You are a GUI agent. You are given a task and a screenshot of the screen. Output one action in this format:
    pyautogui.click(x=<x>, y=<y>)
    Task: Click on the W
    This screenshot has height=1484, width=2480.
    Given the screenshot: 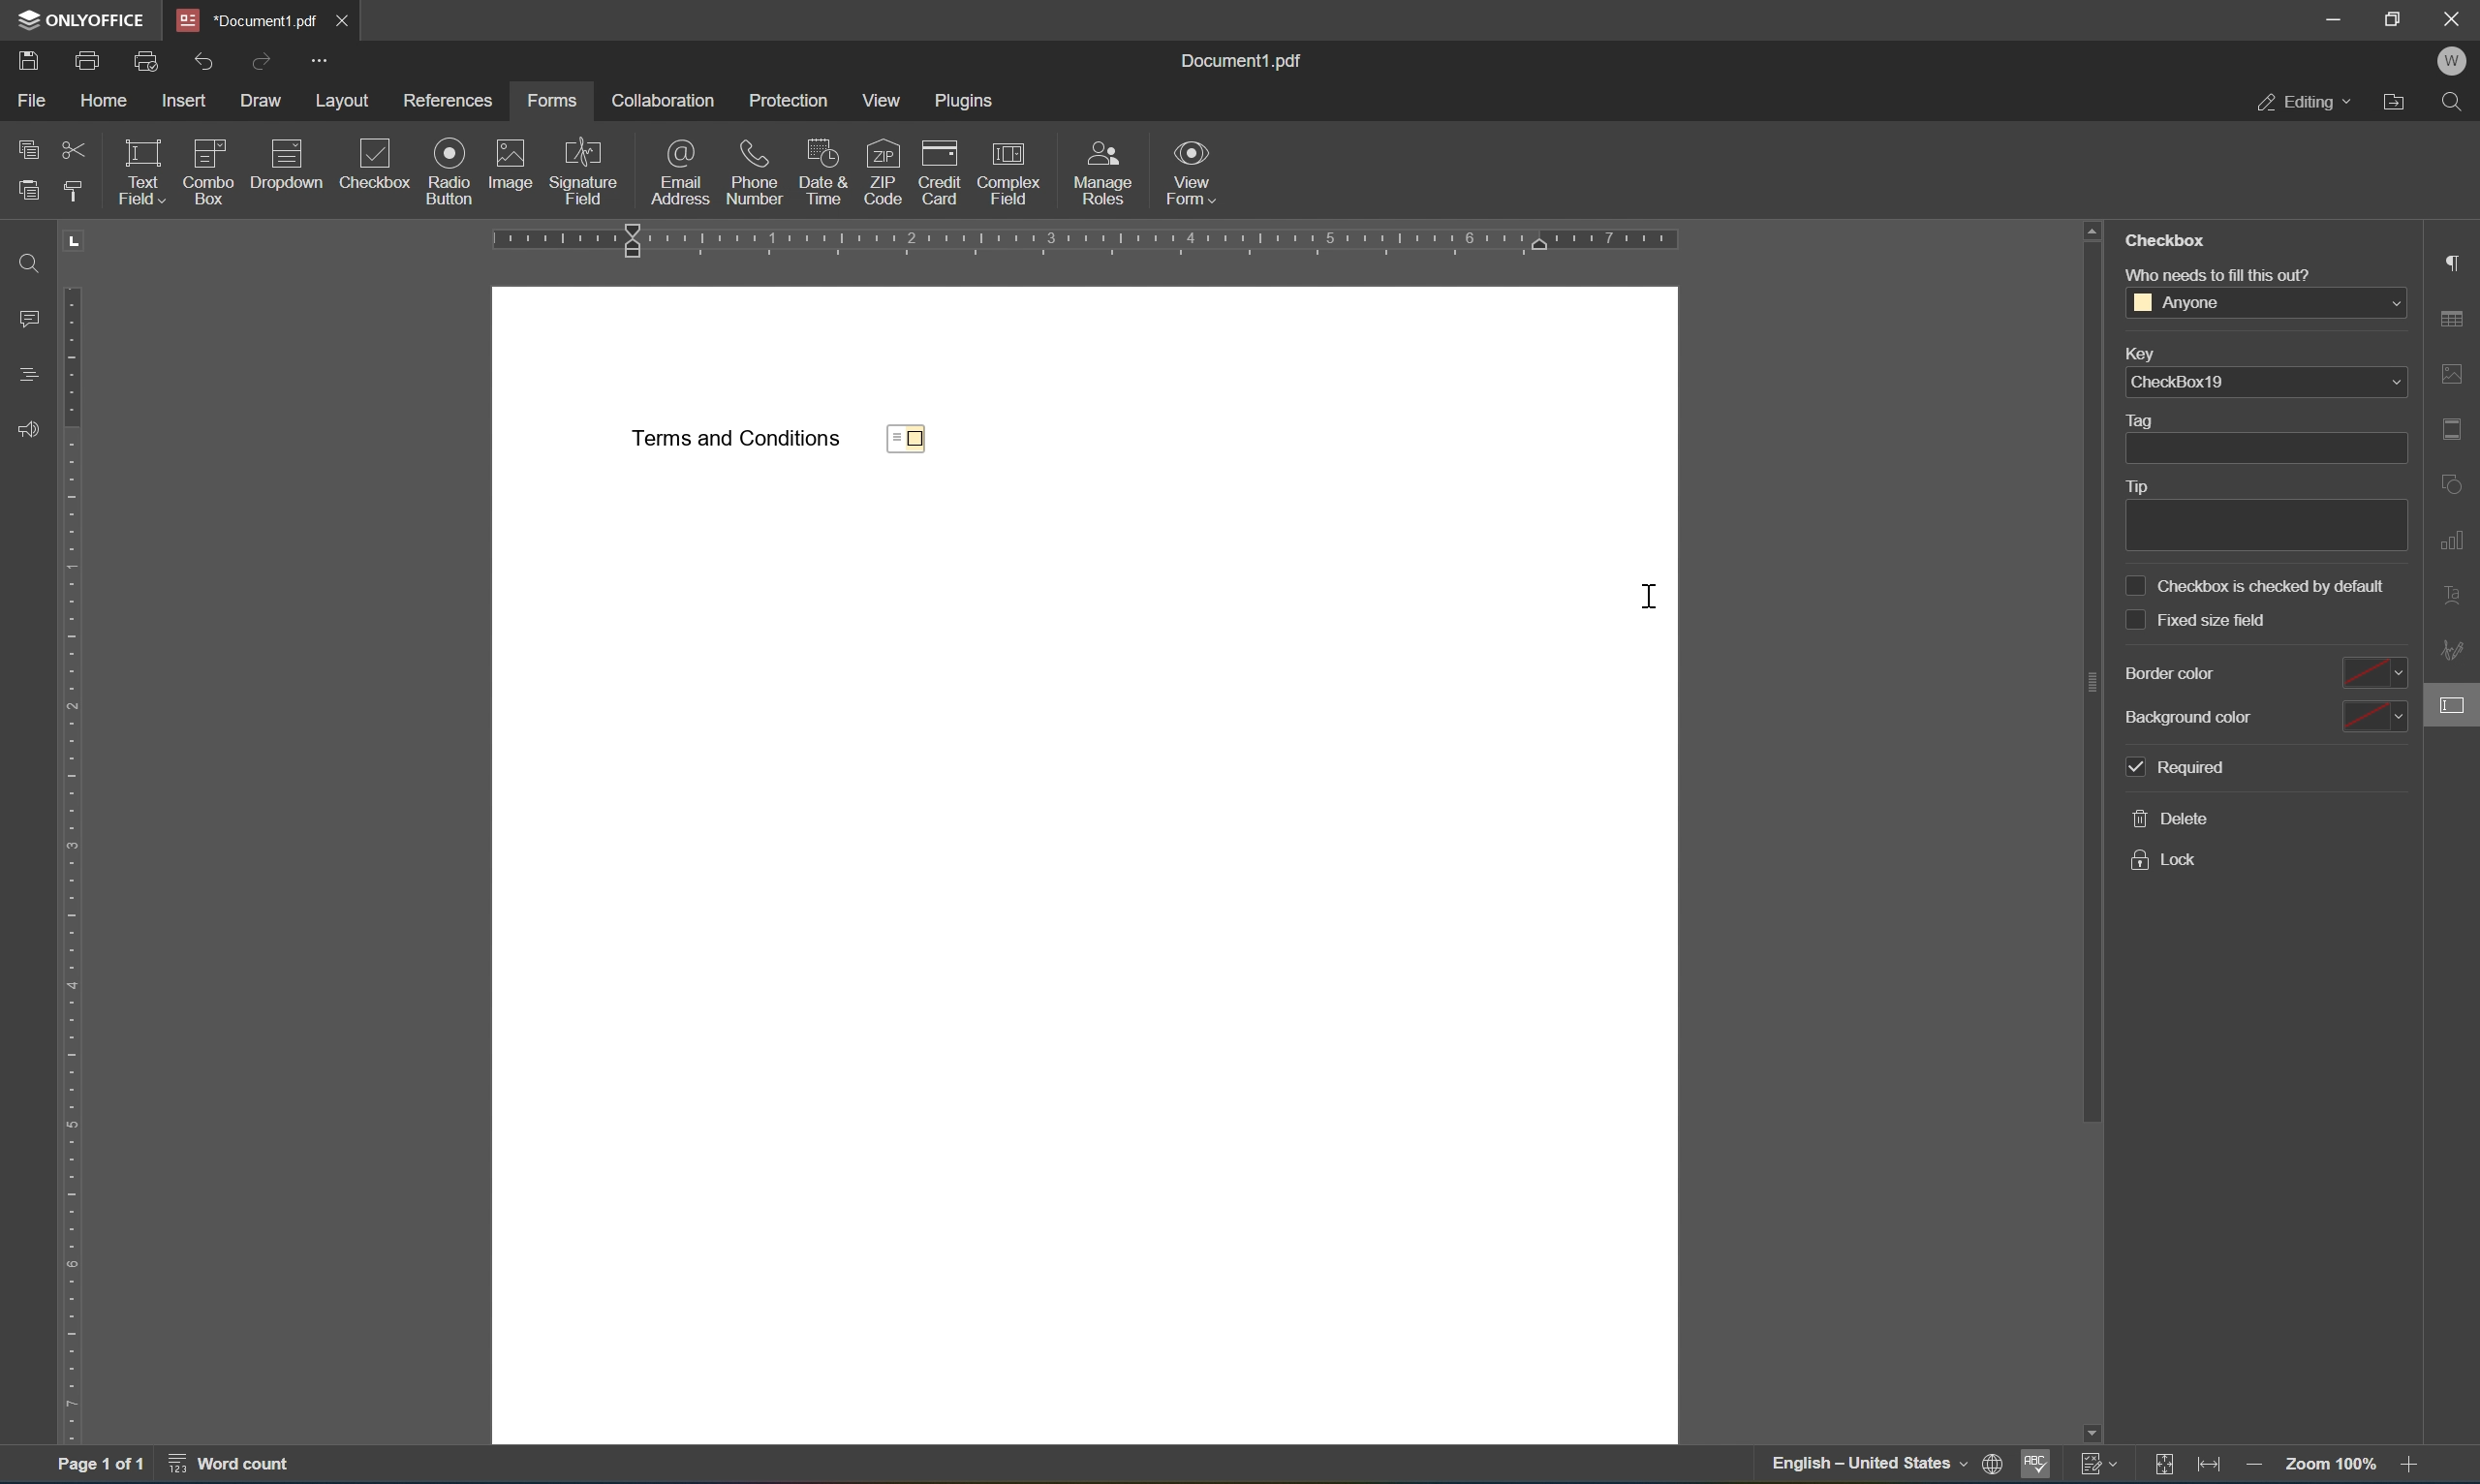 What is the action you would take?
    pyautogui.click(x=2458, y=60)
    